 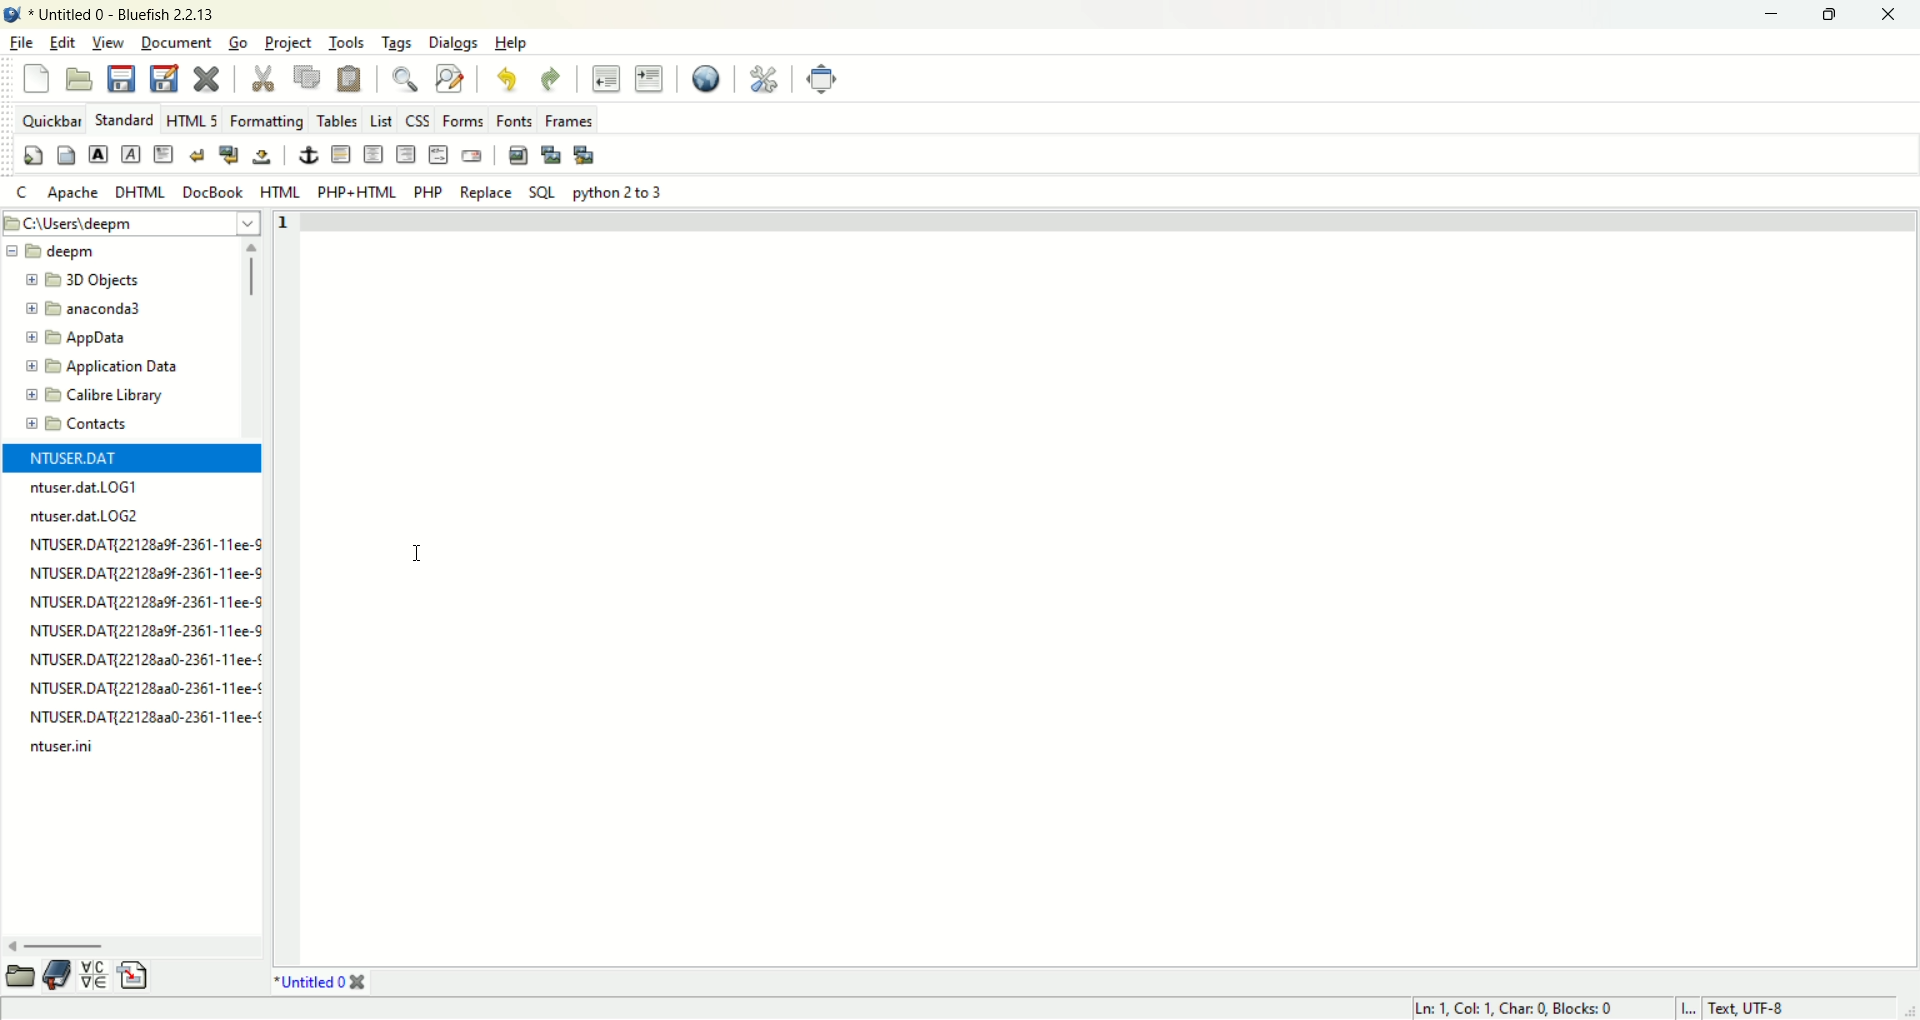 What do you see at coordinates (450, 81) in the screenshot?
I see `find and replace` at bounding box center [450, 81].